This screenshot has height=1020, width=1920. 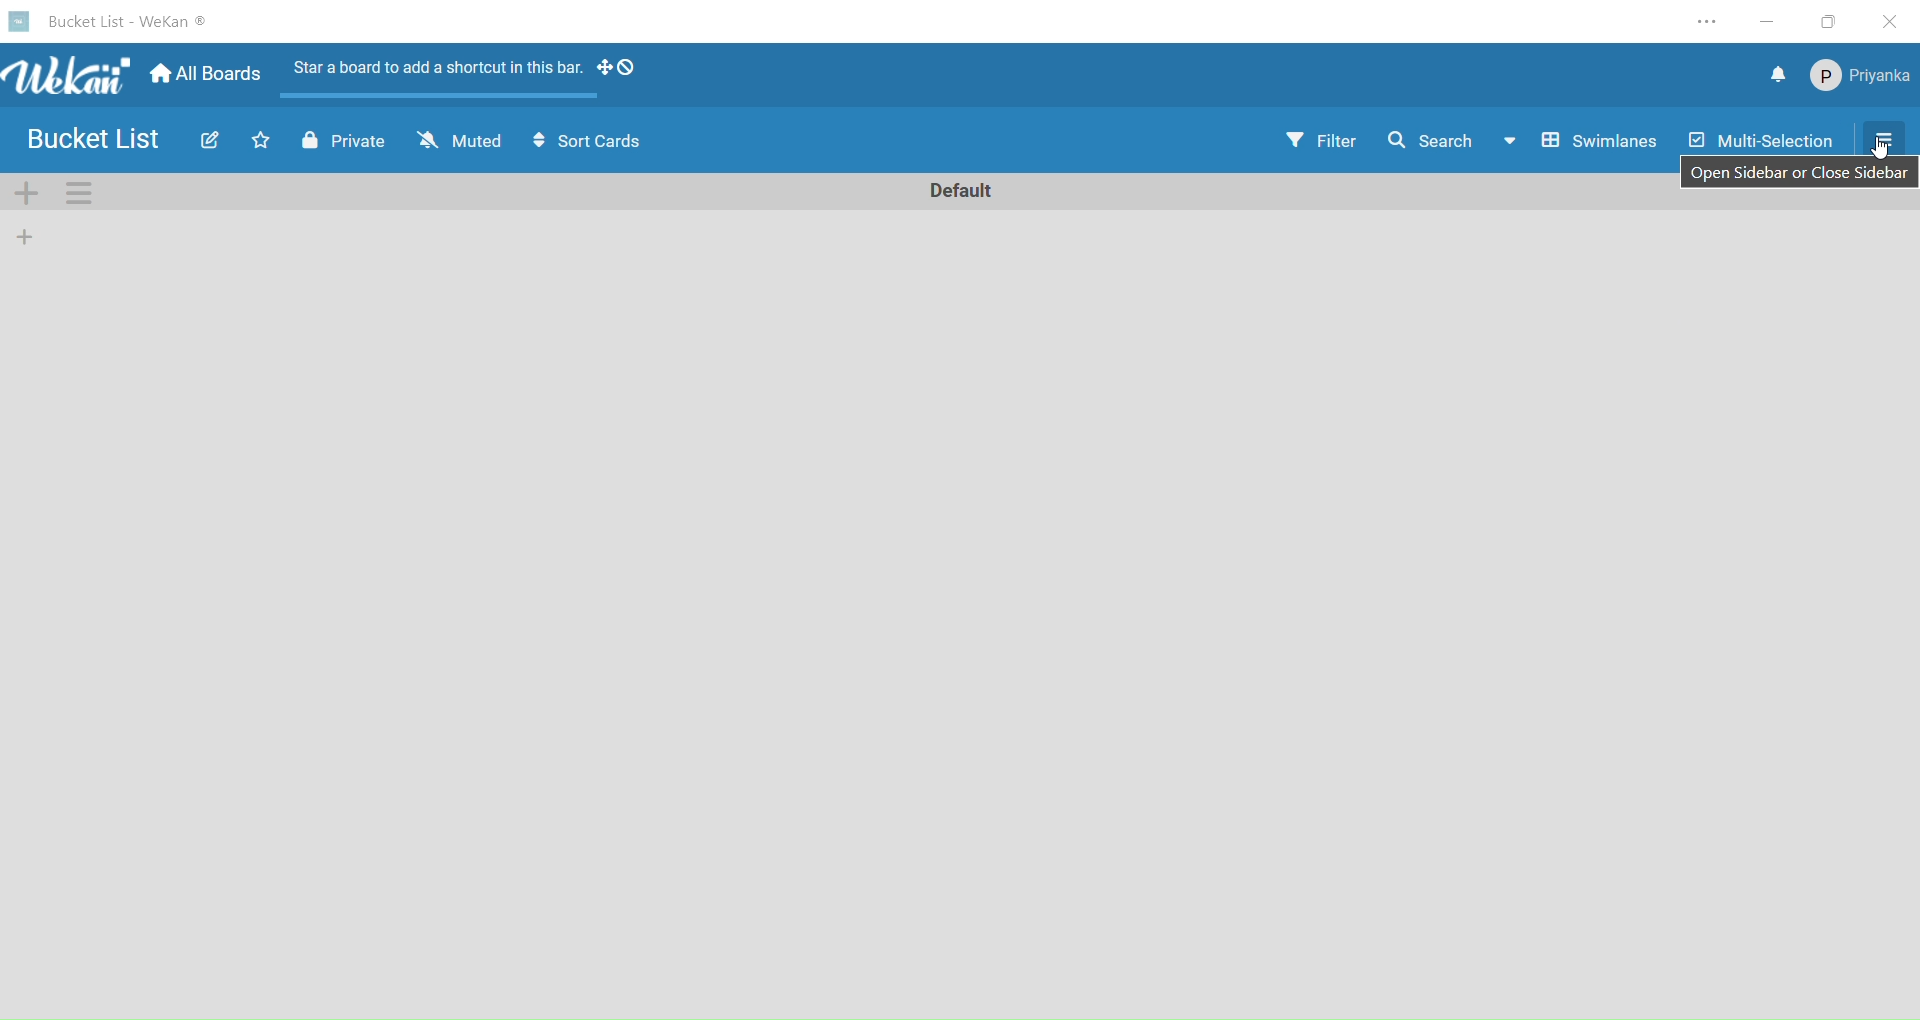 I want to click on add swimlane, so click(x=29, y=194).